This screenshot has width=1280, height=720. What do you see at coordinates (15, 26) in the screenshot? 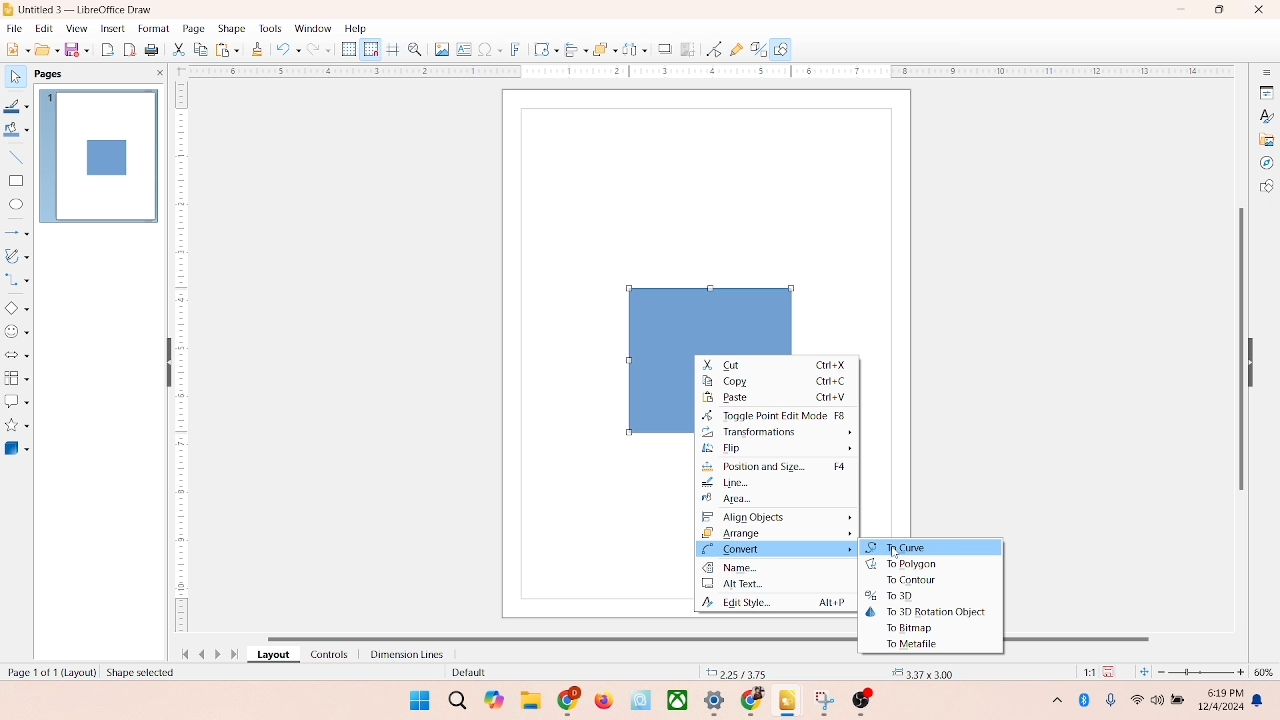
I see `file` at bounding box center [15, 26].